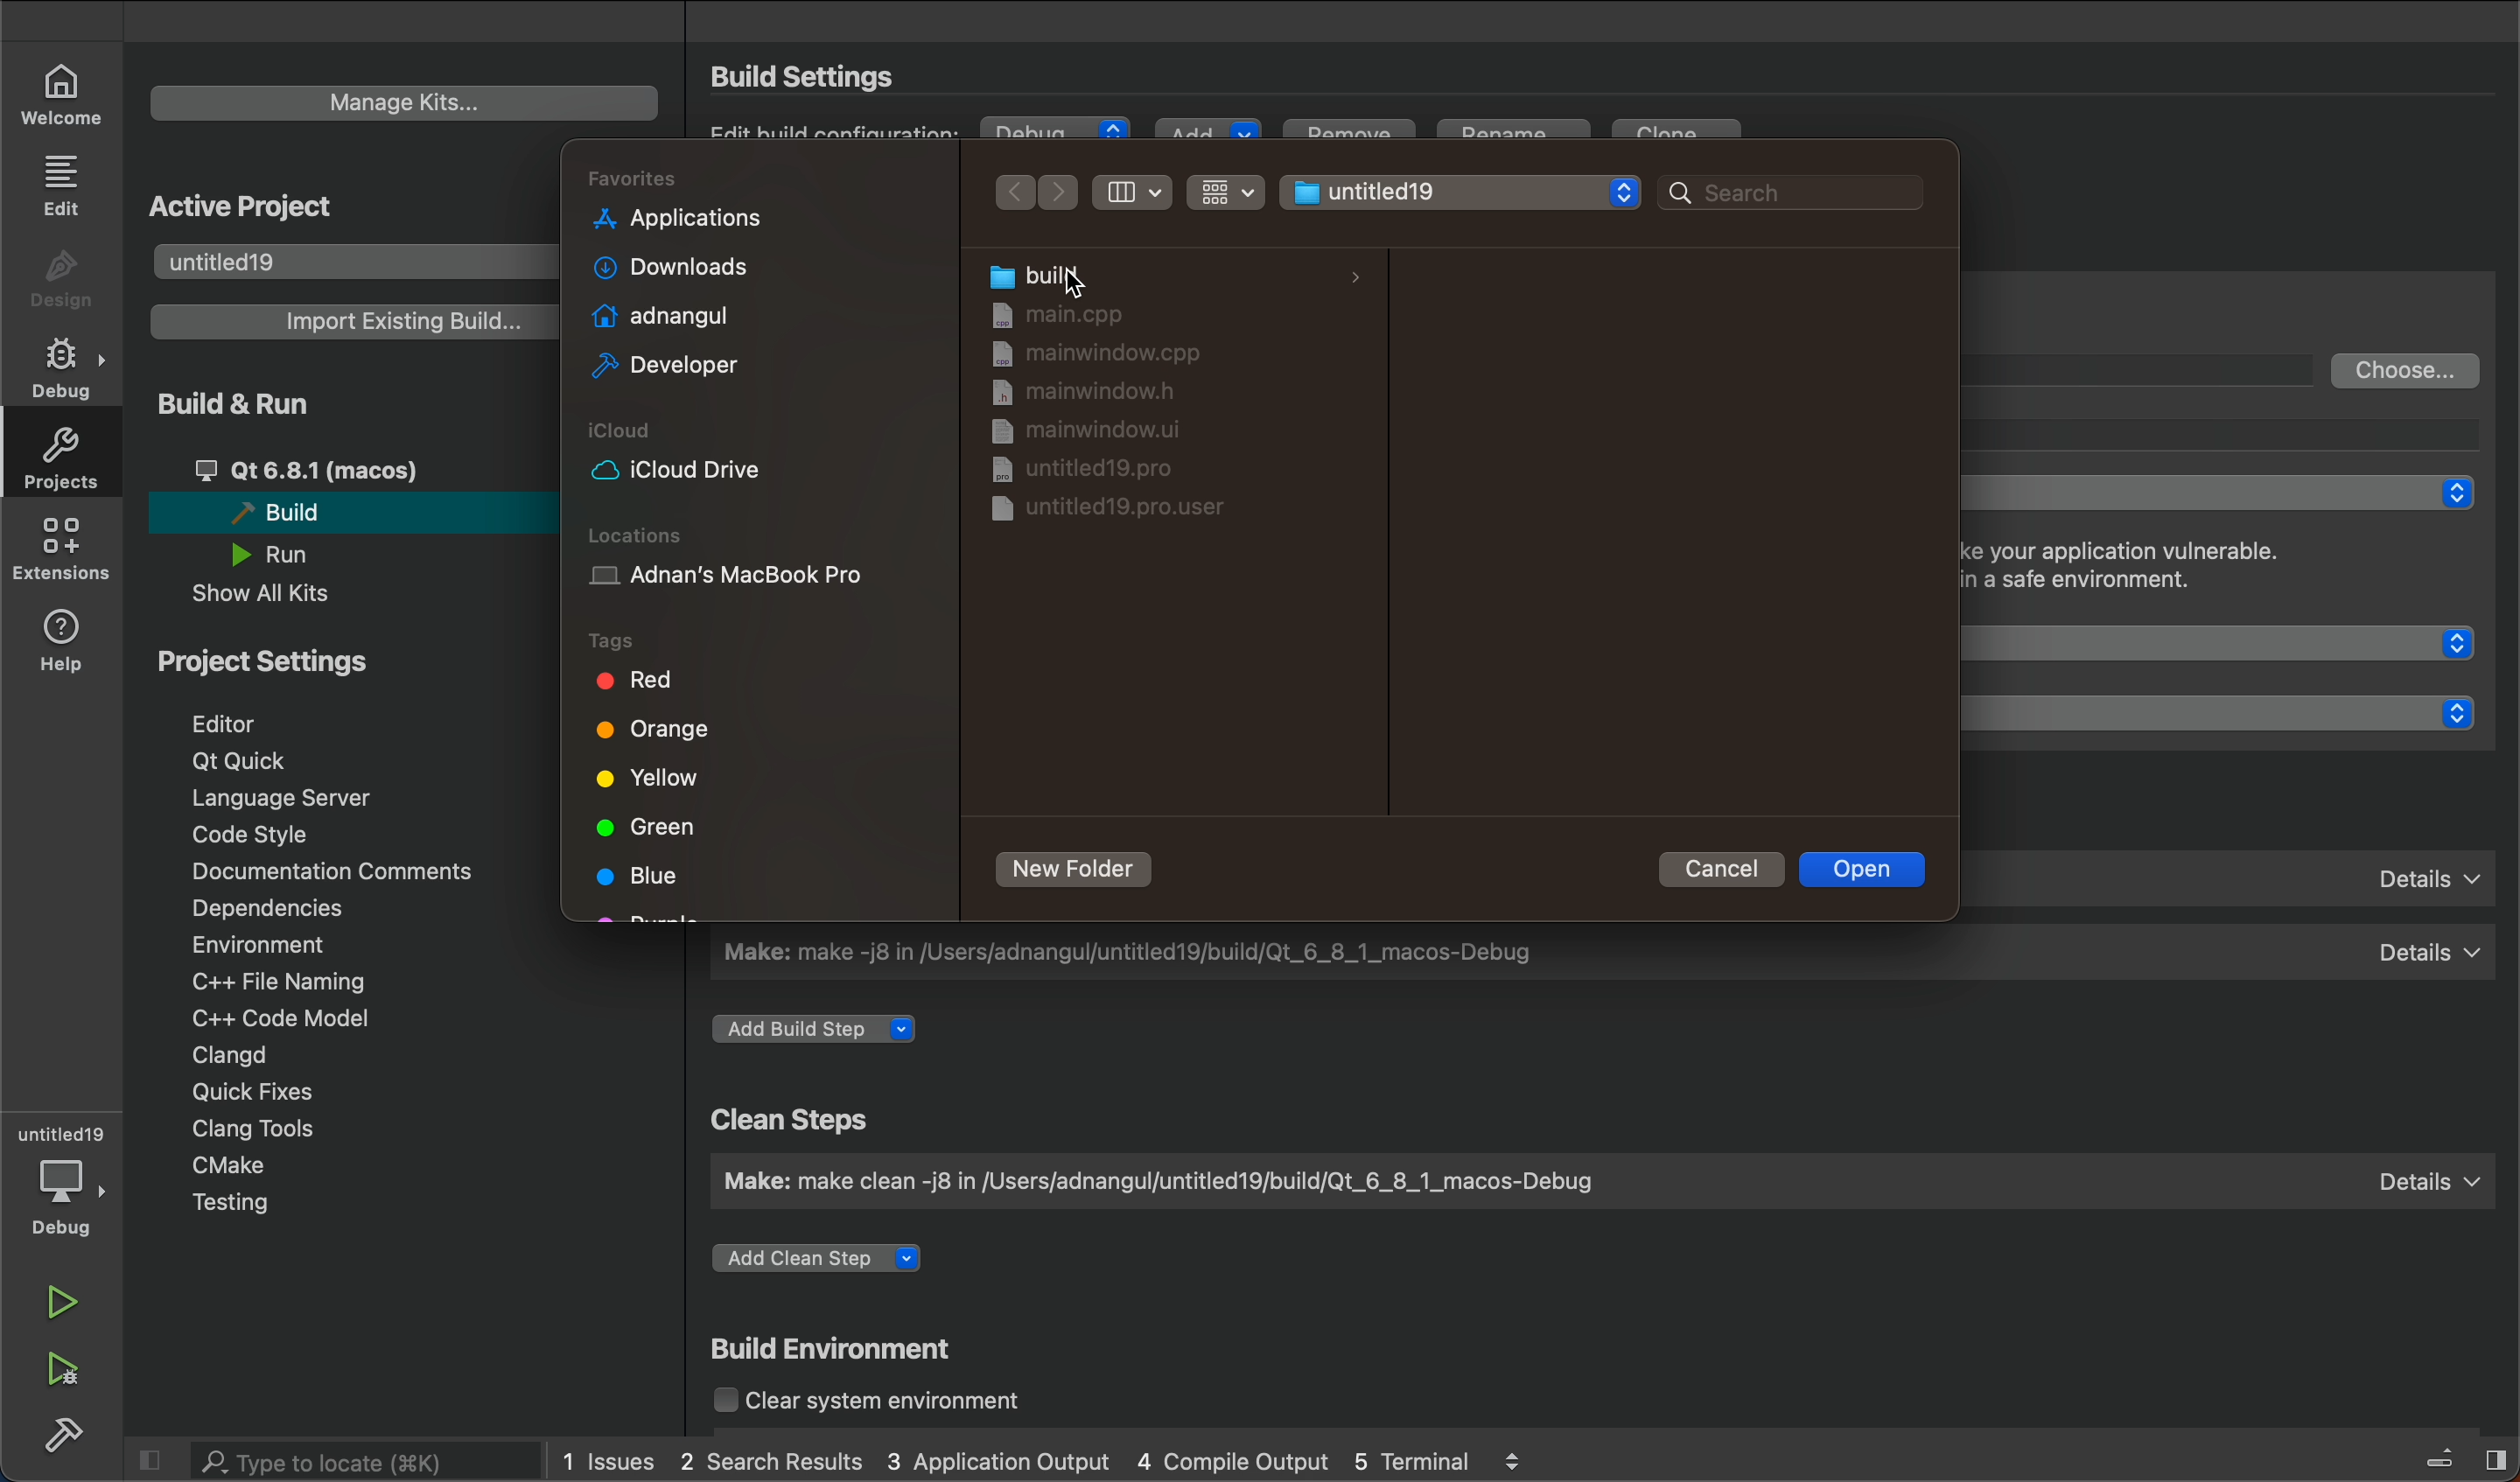 Image resolution: width=2520 pixels, height=1482 pixels. What do you see at coordinates (842, 1352) in the screenshot?
I see `build environment ` at bounding box center [842, 1352].